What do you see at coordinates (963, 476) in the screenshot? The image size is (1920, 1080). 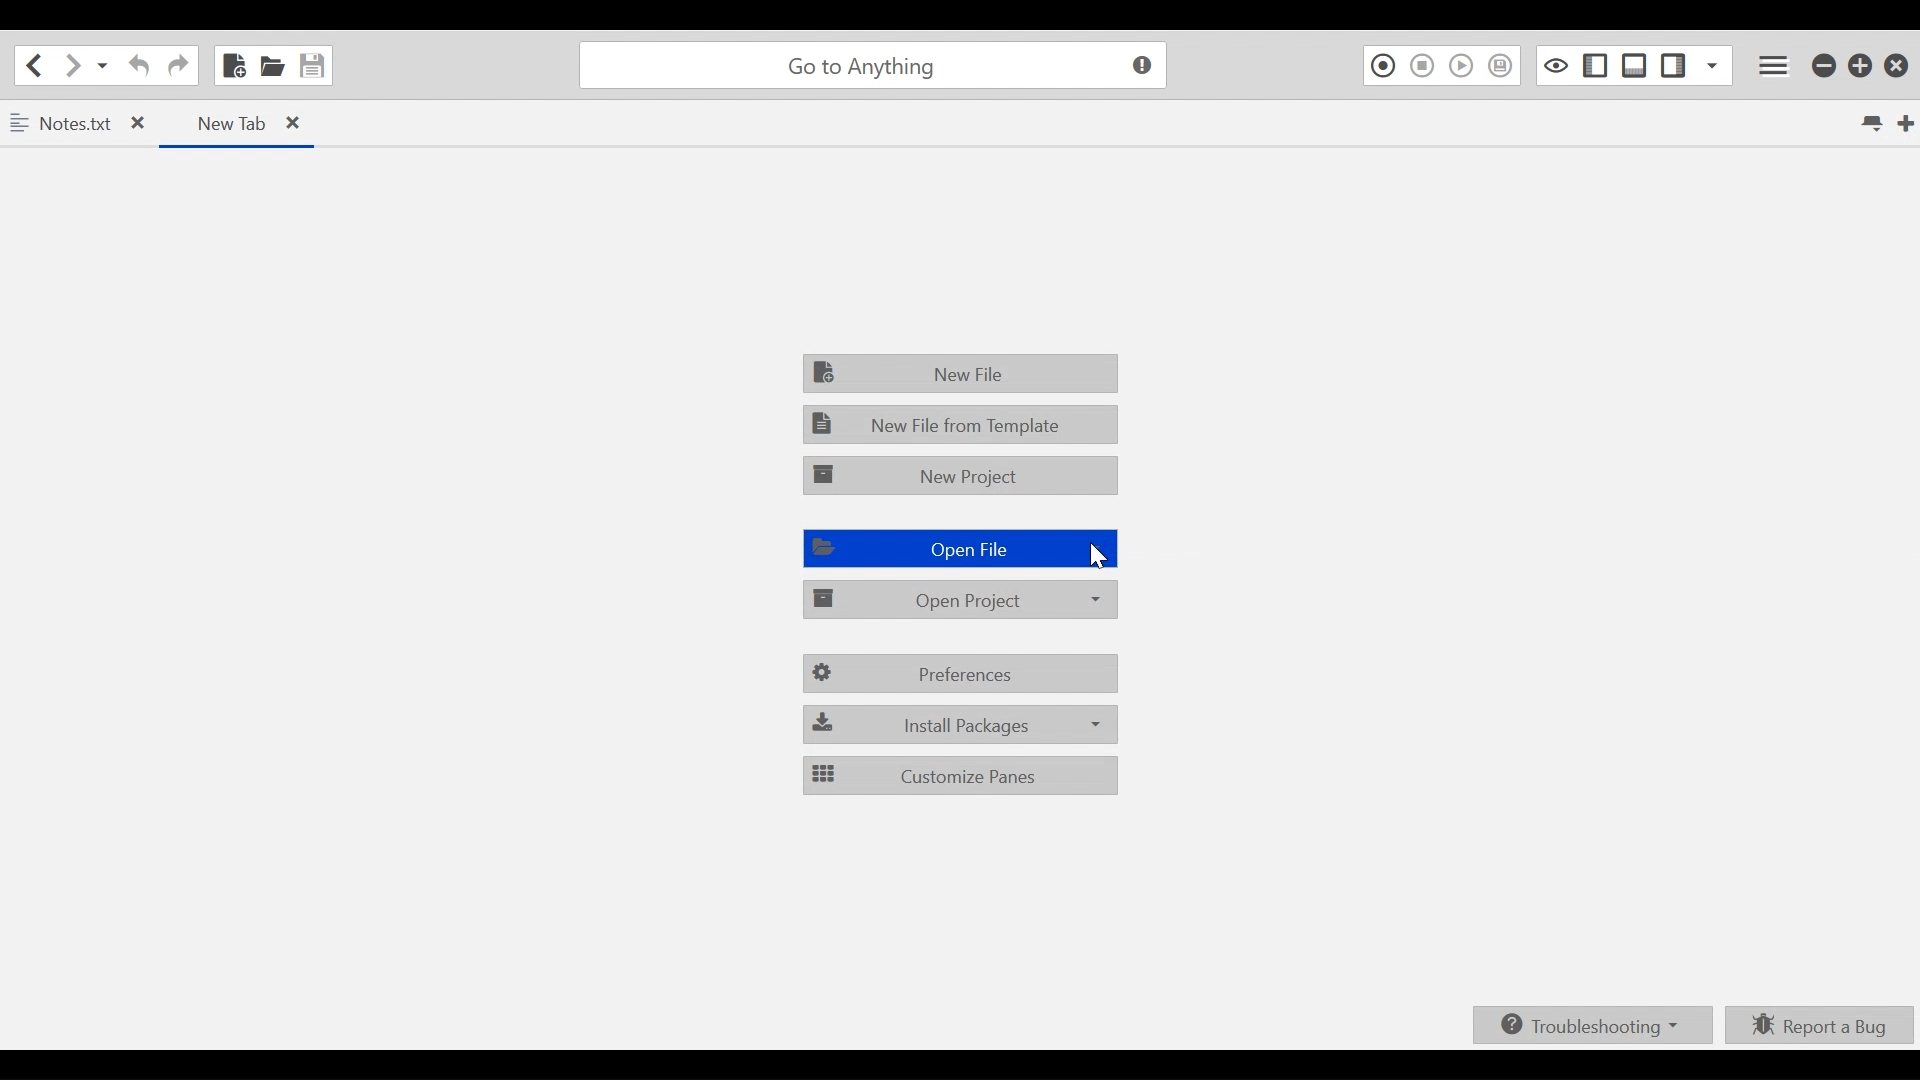 I see `New Project` at bounding box center [963, 476].